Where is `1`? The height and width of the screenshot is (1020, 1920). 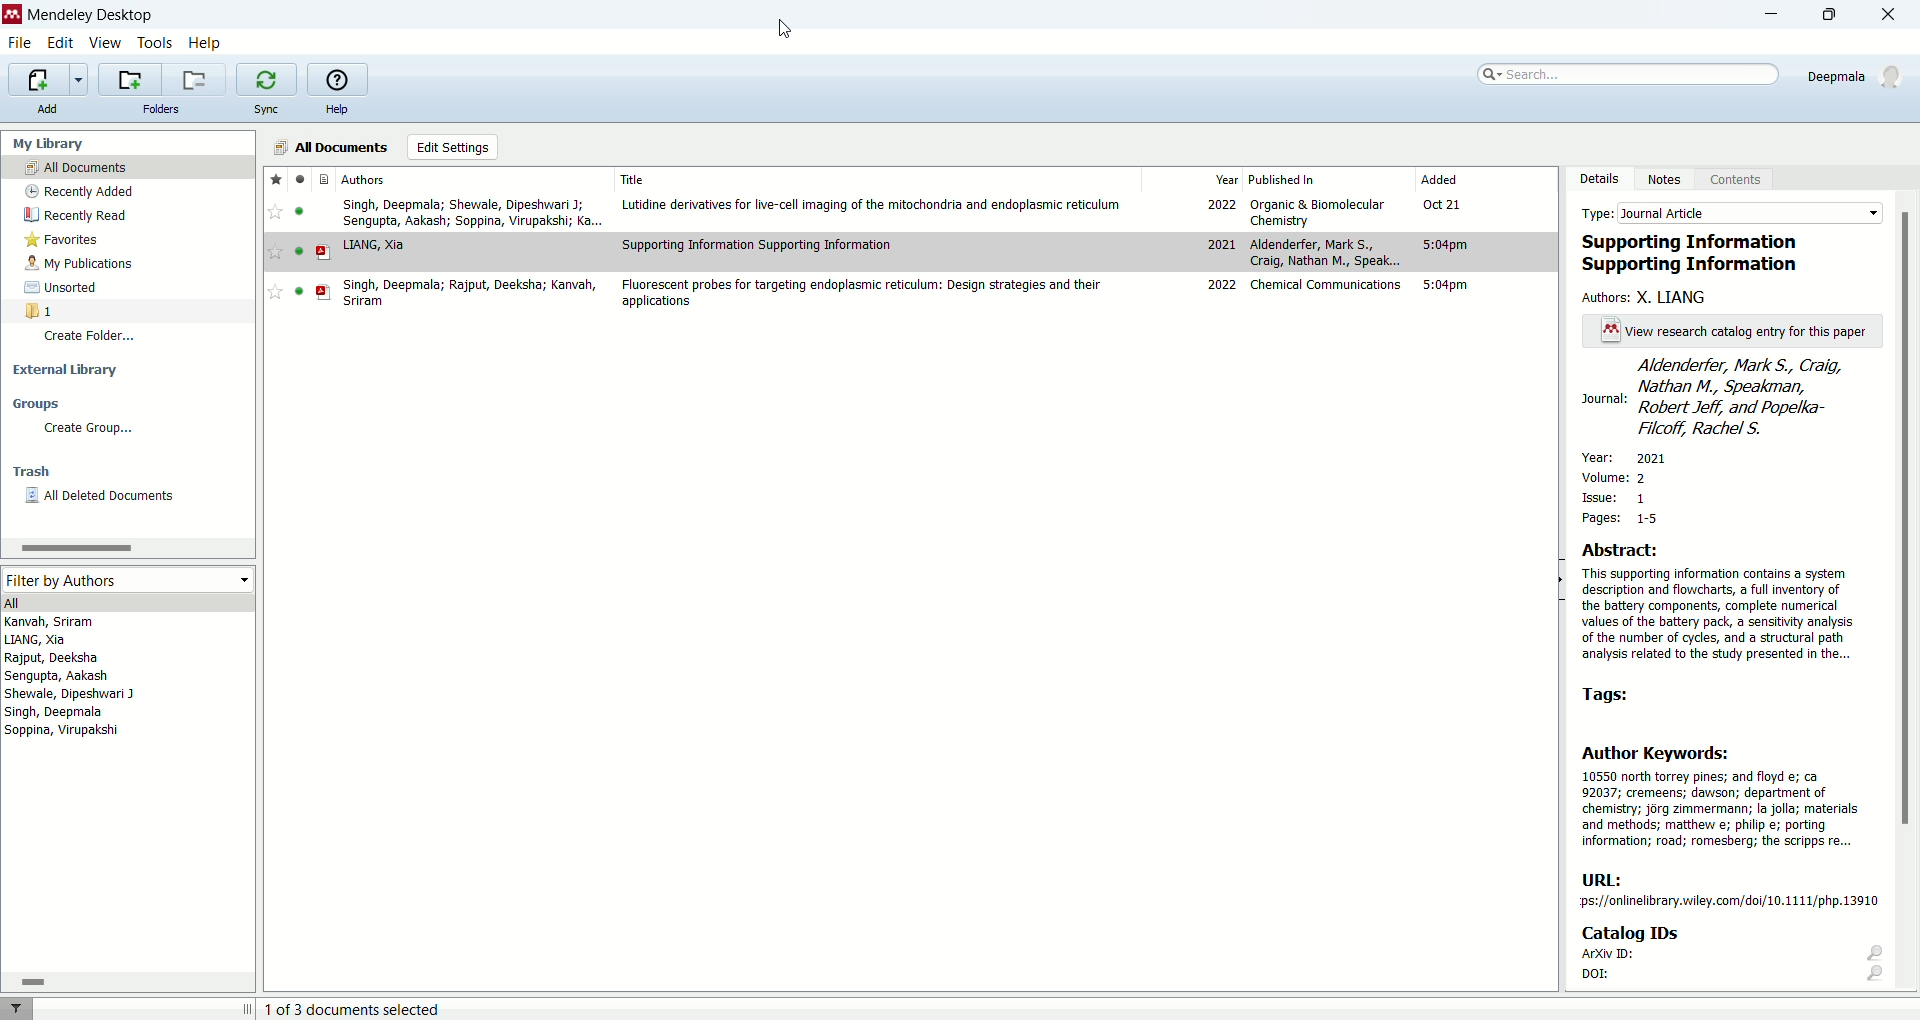
1 is located at coordinates (40, 310).